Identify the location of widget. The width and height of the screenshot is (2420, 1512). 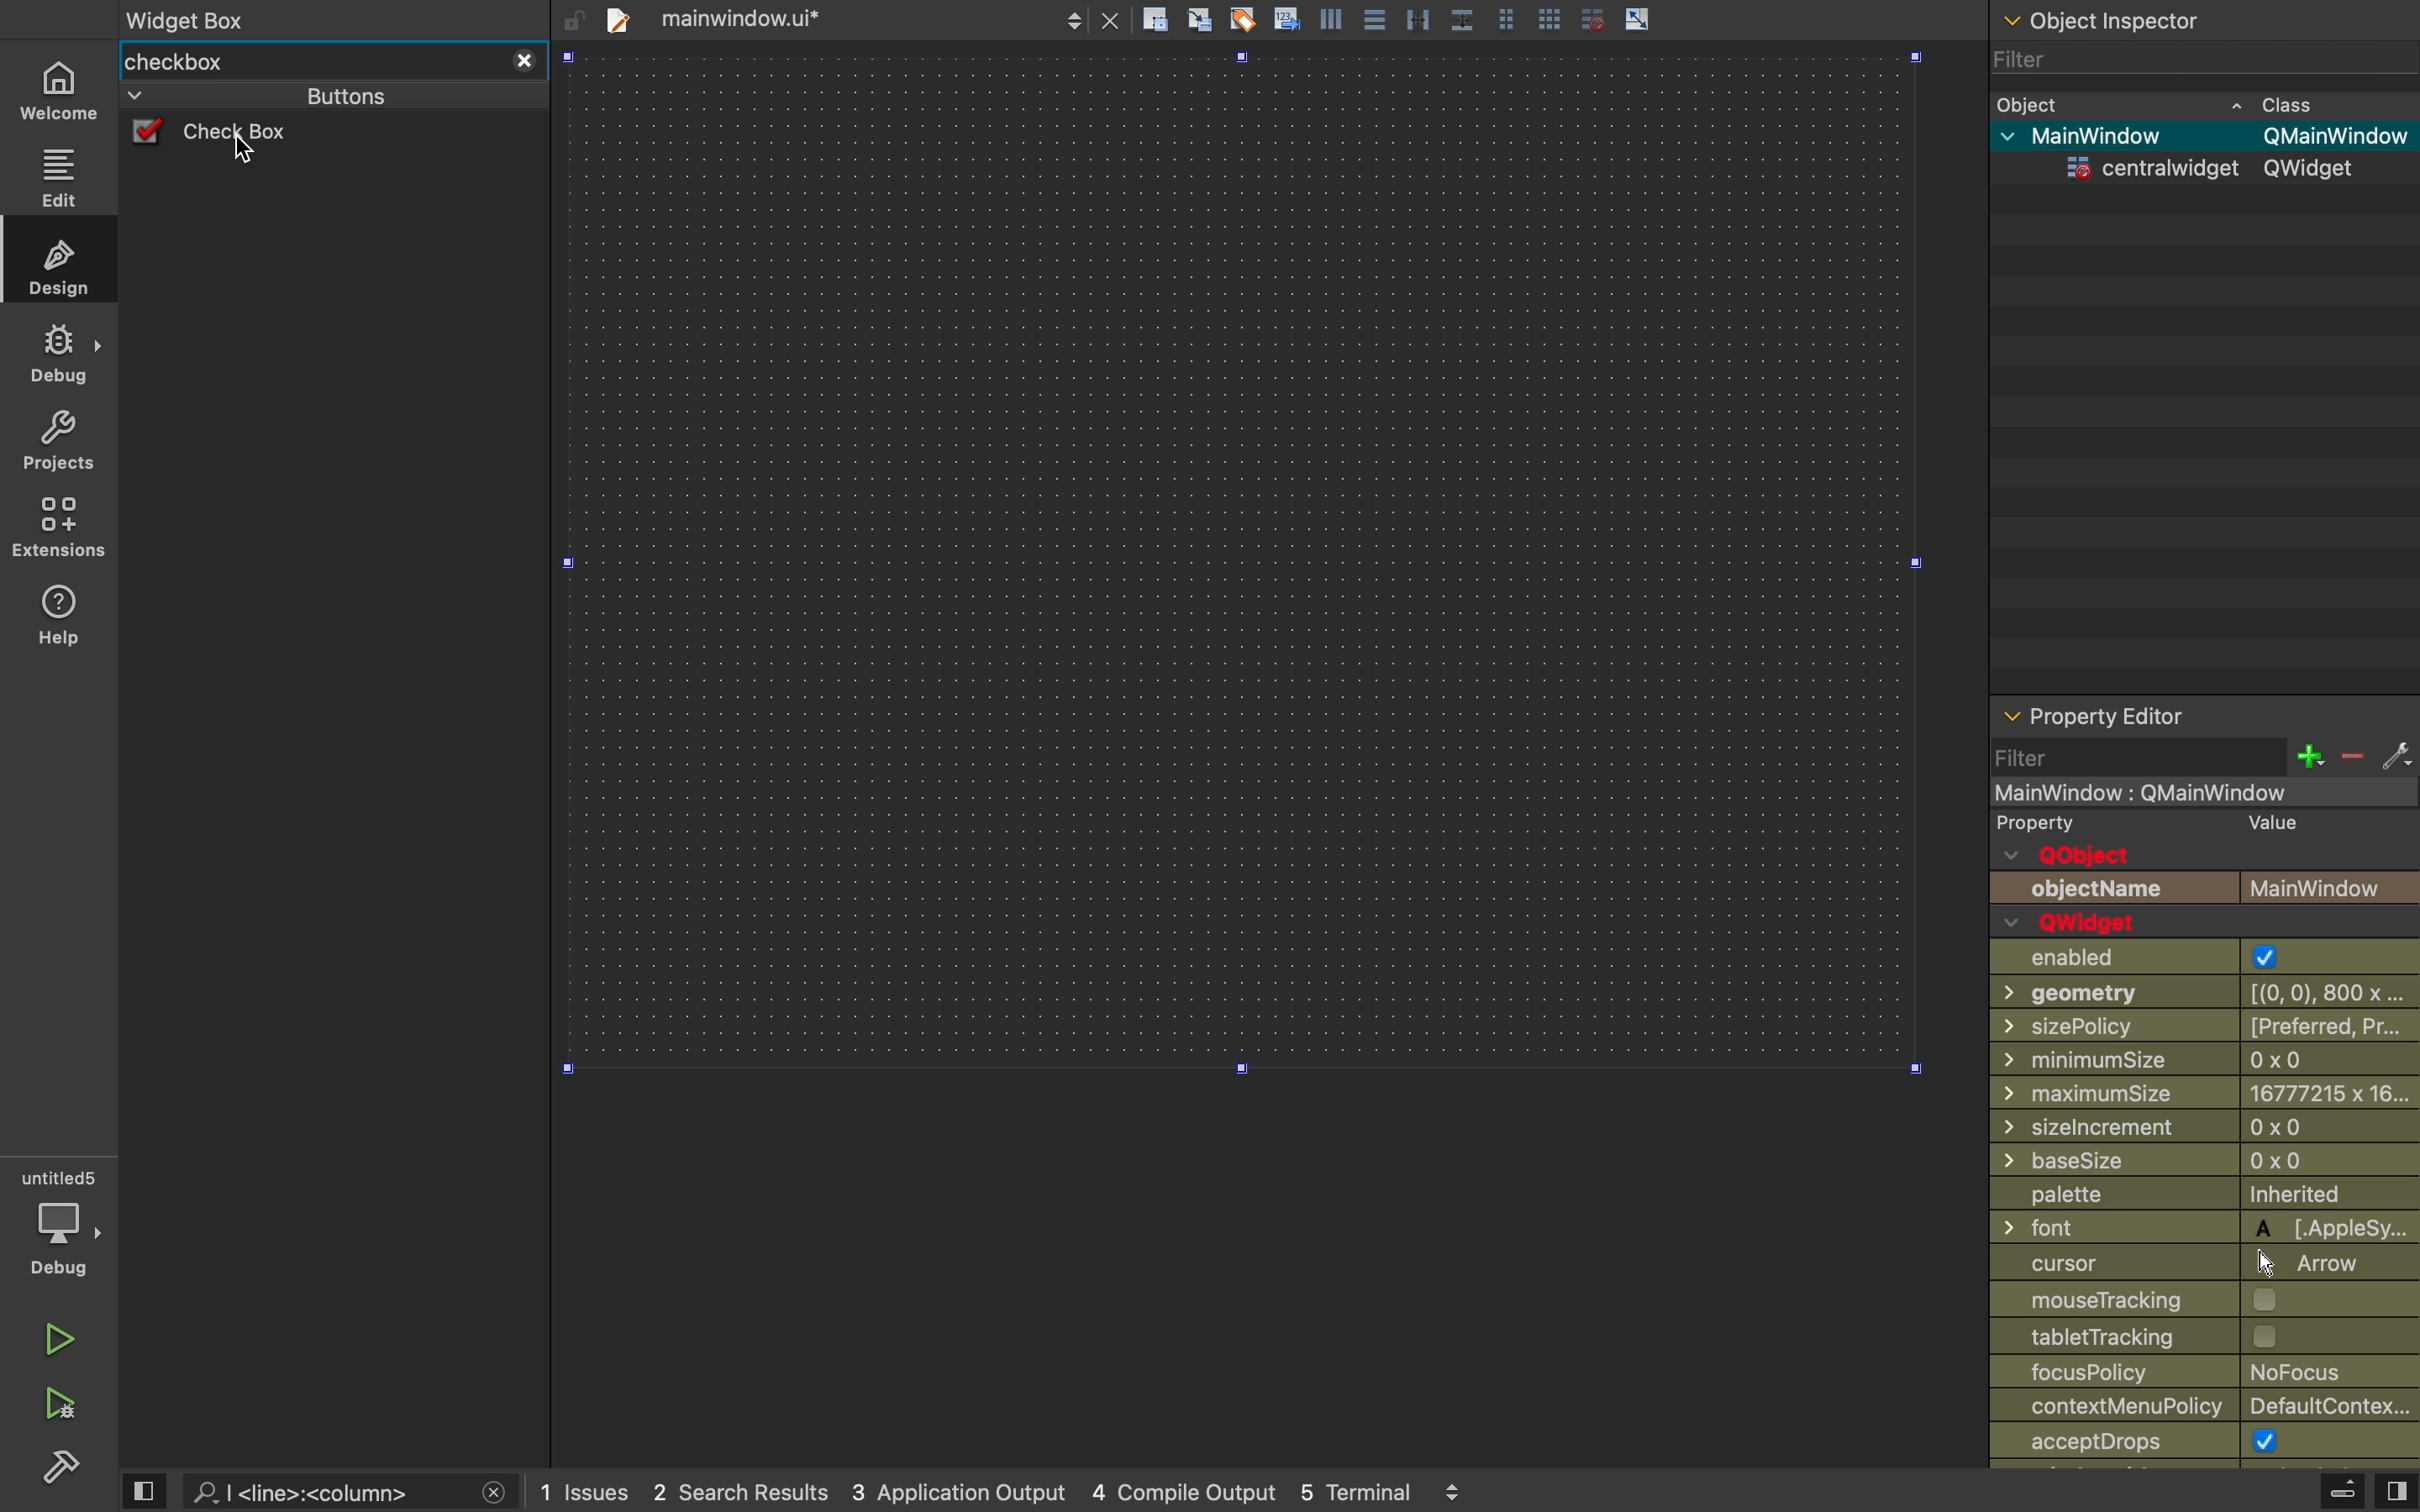
(2211, 168).